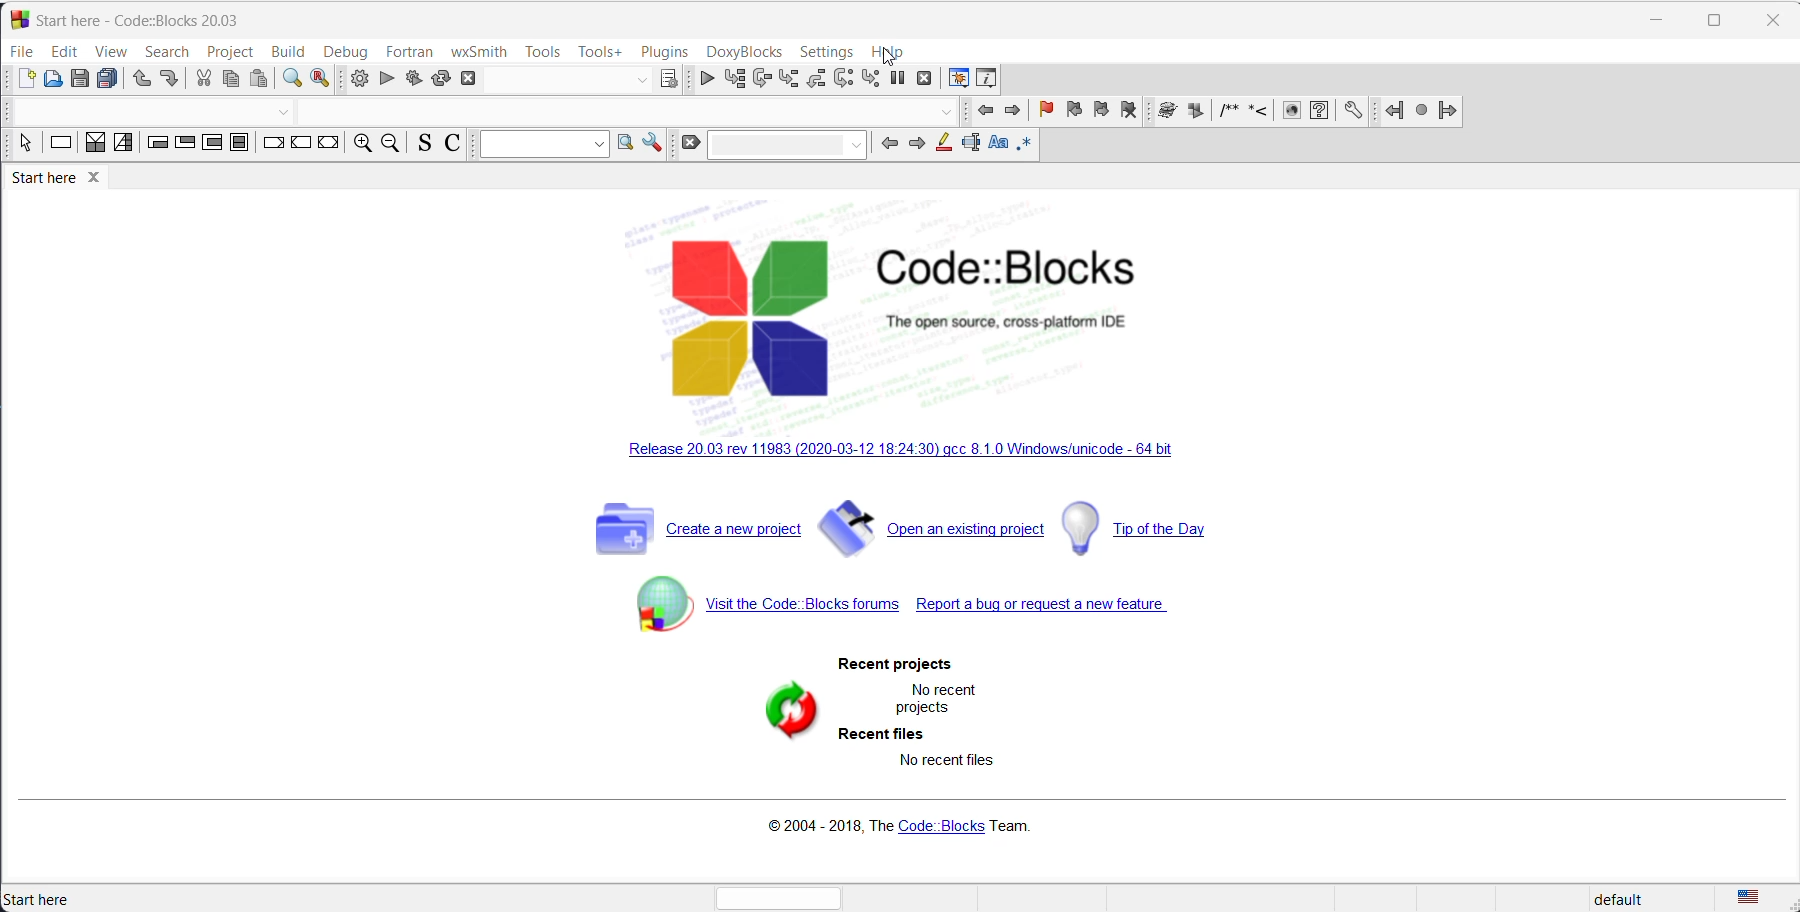  What do you see at coordinates (274, 146) in the screenshot?
I see `break instruction` at bounding box center [274, 146].